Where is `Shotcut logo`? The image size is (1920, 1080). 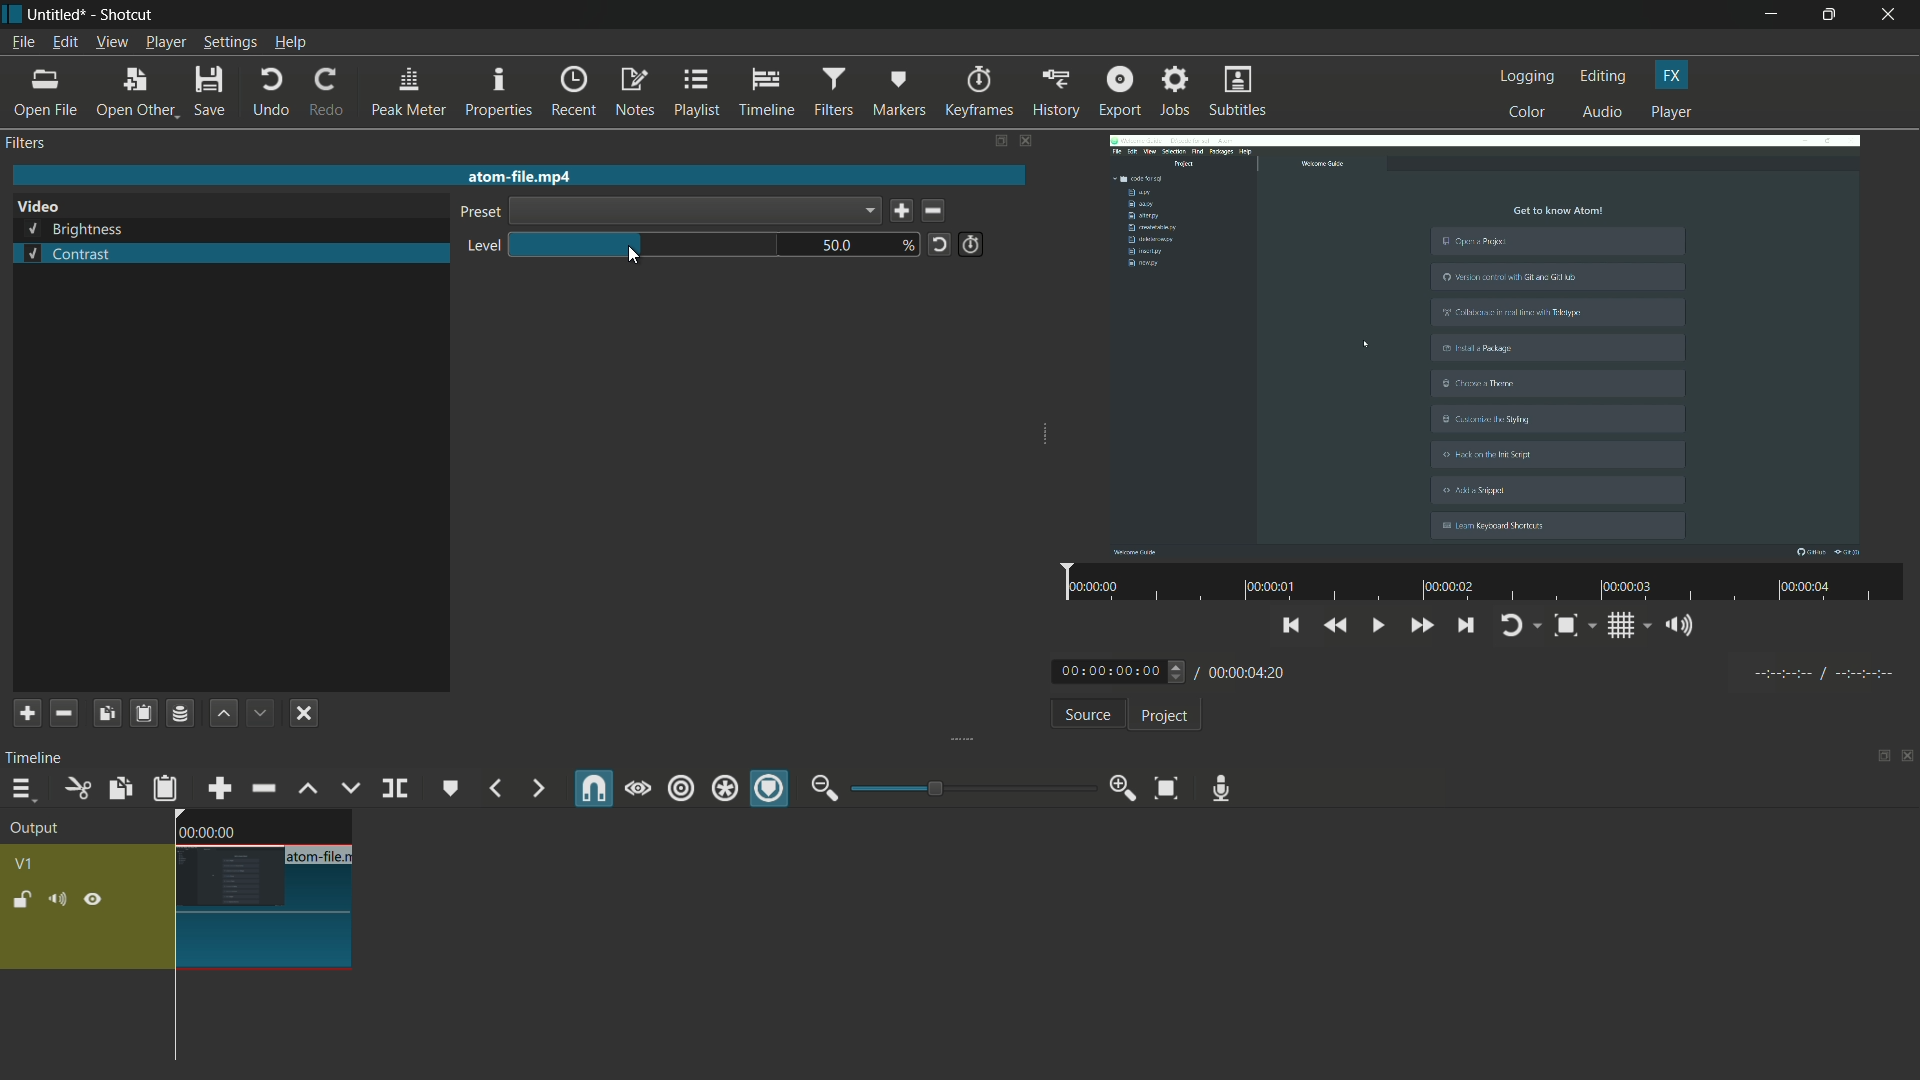
Shotcut logo is located at coordinates (12, 14).